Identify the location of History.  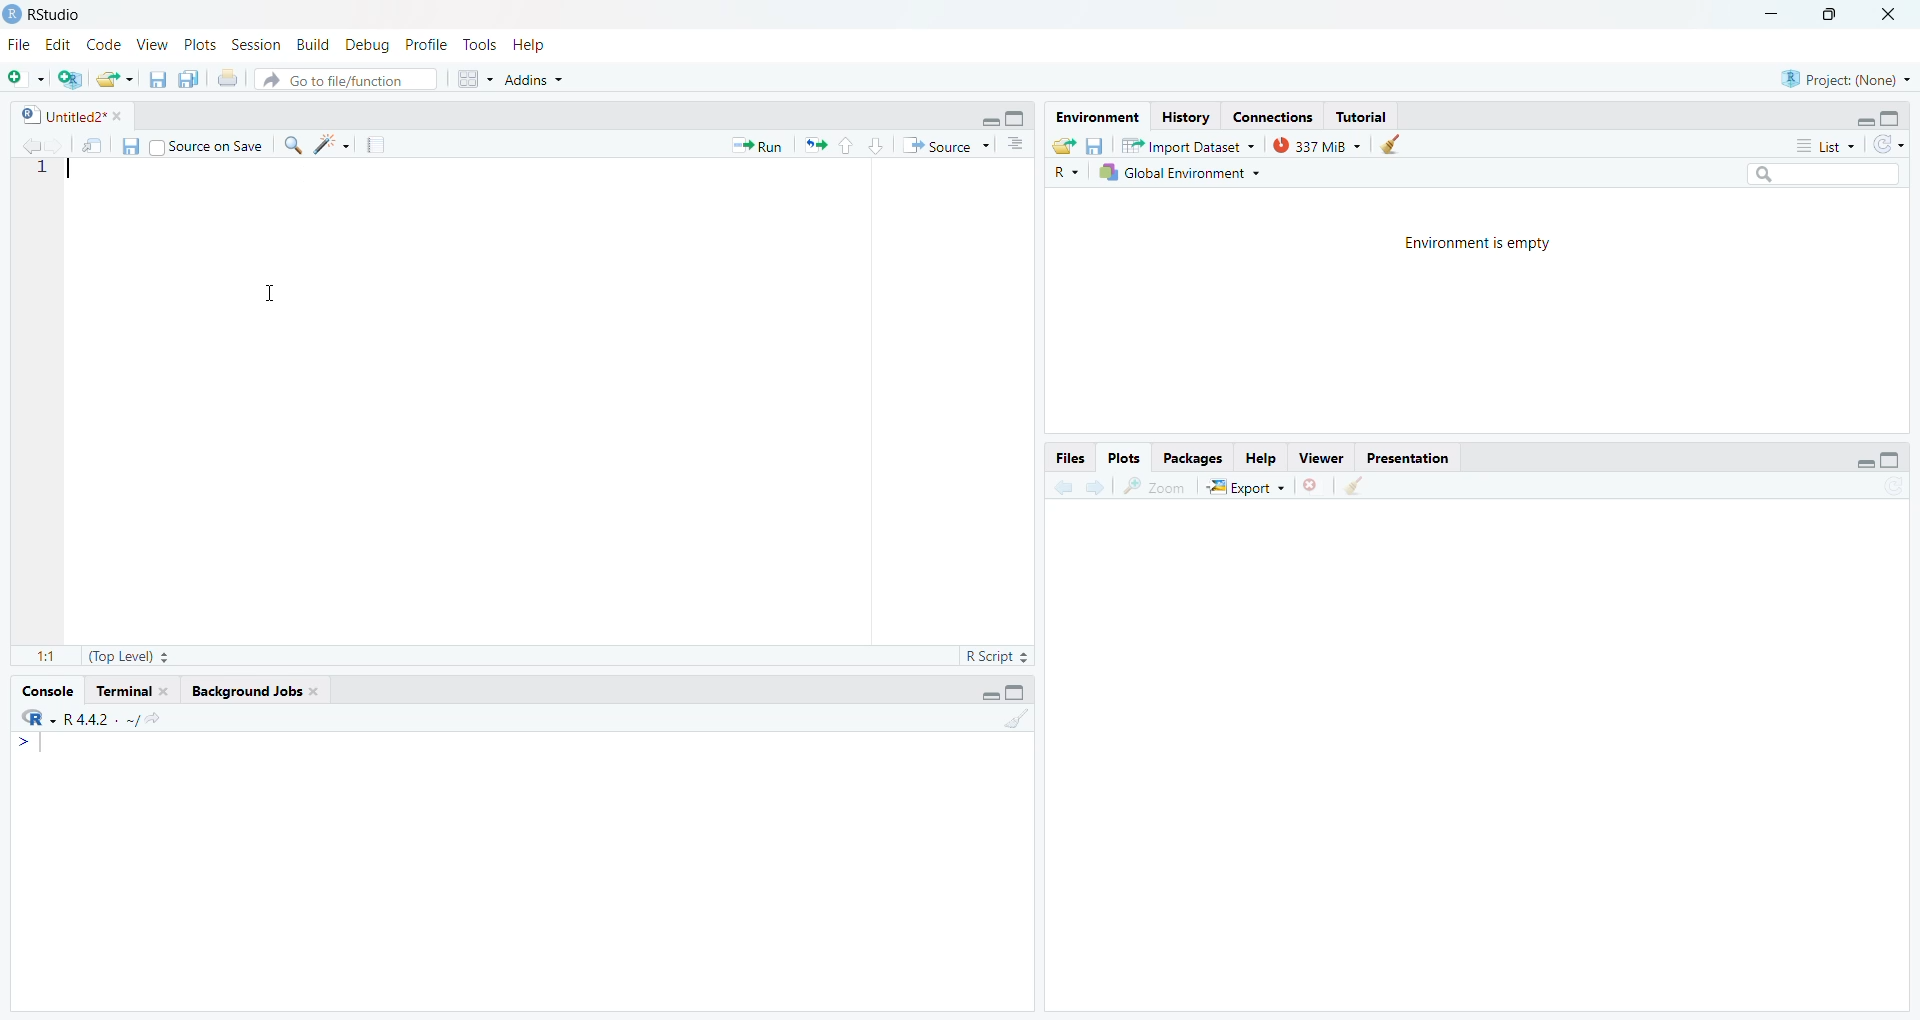
(1184, 118).